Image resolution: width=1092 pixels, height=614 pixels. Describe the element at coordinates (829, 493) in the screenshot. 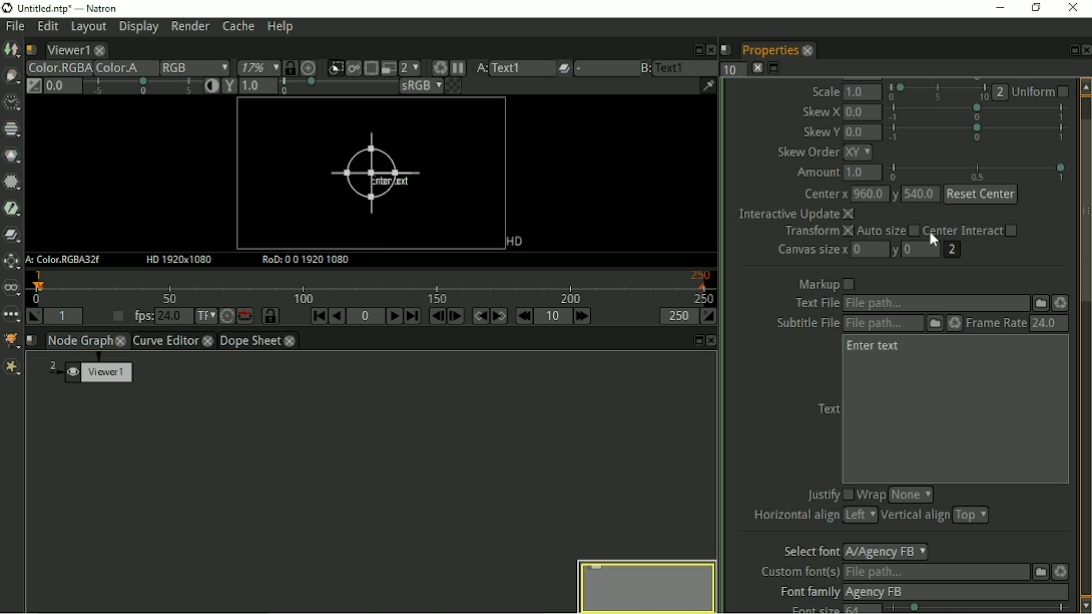

I see `Justify` at that location.